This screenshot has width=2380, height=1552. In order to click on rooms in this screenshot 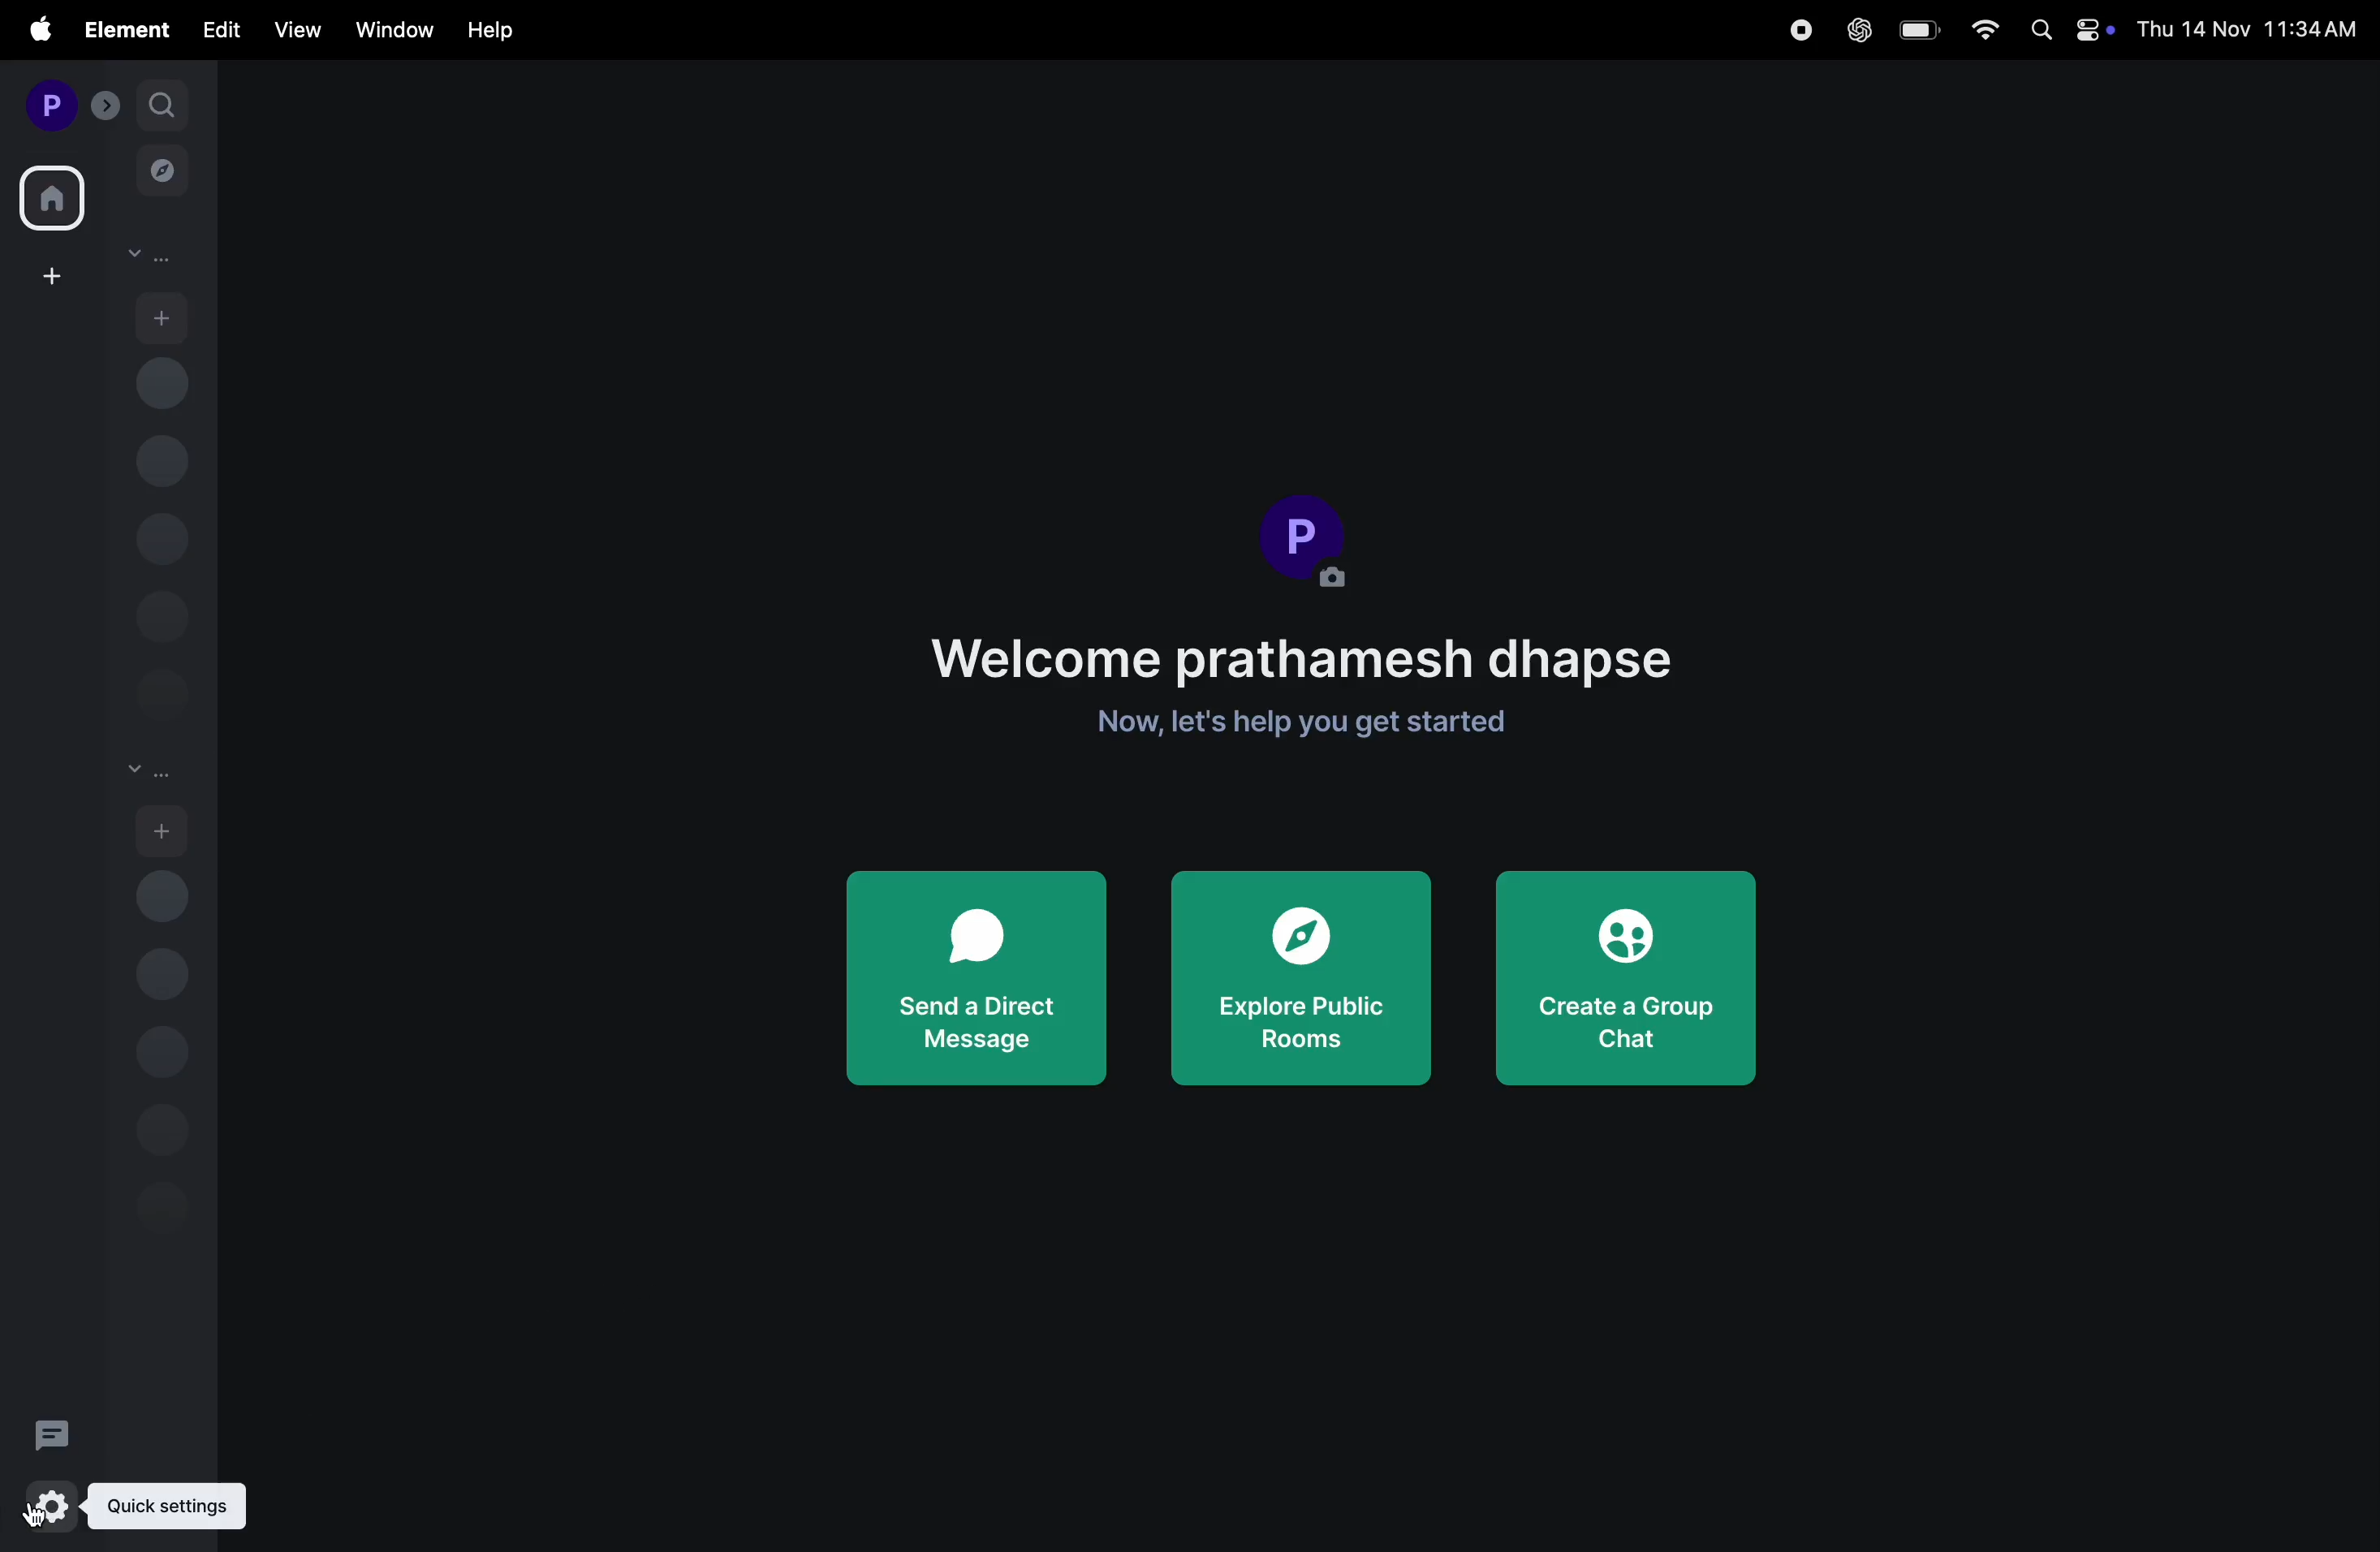, I will do `click(149, 773)`.